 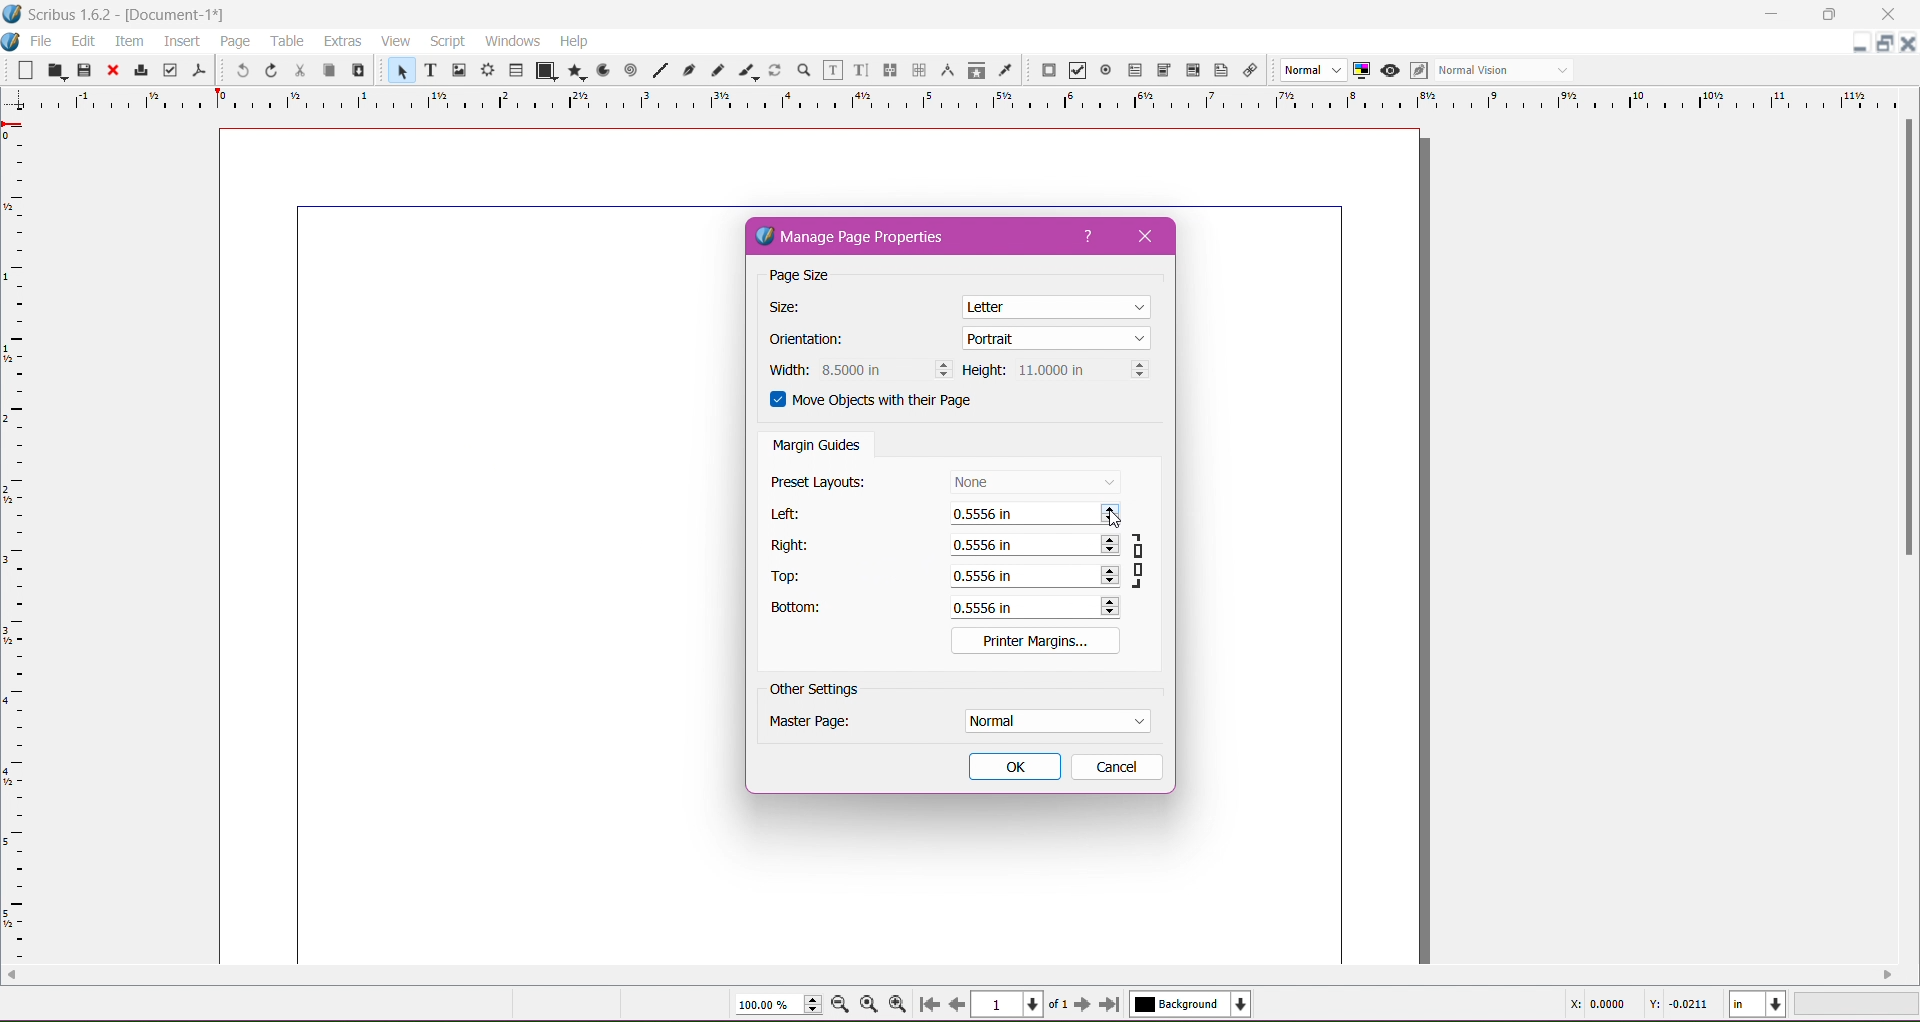 I want to click on Link Annotation, so click(x=1252, y=72).